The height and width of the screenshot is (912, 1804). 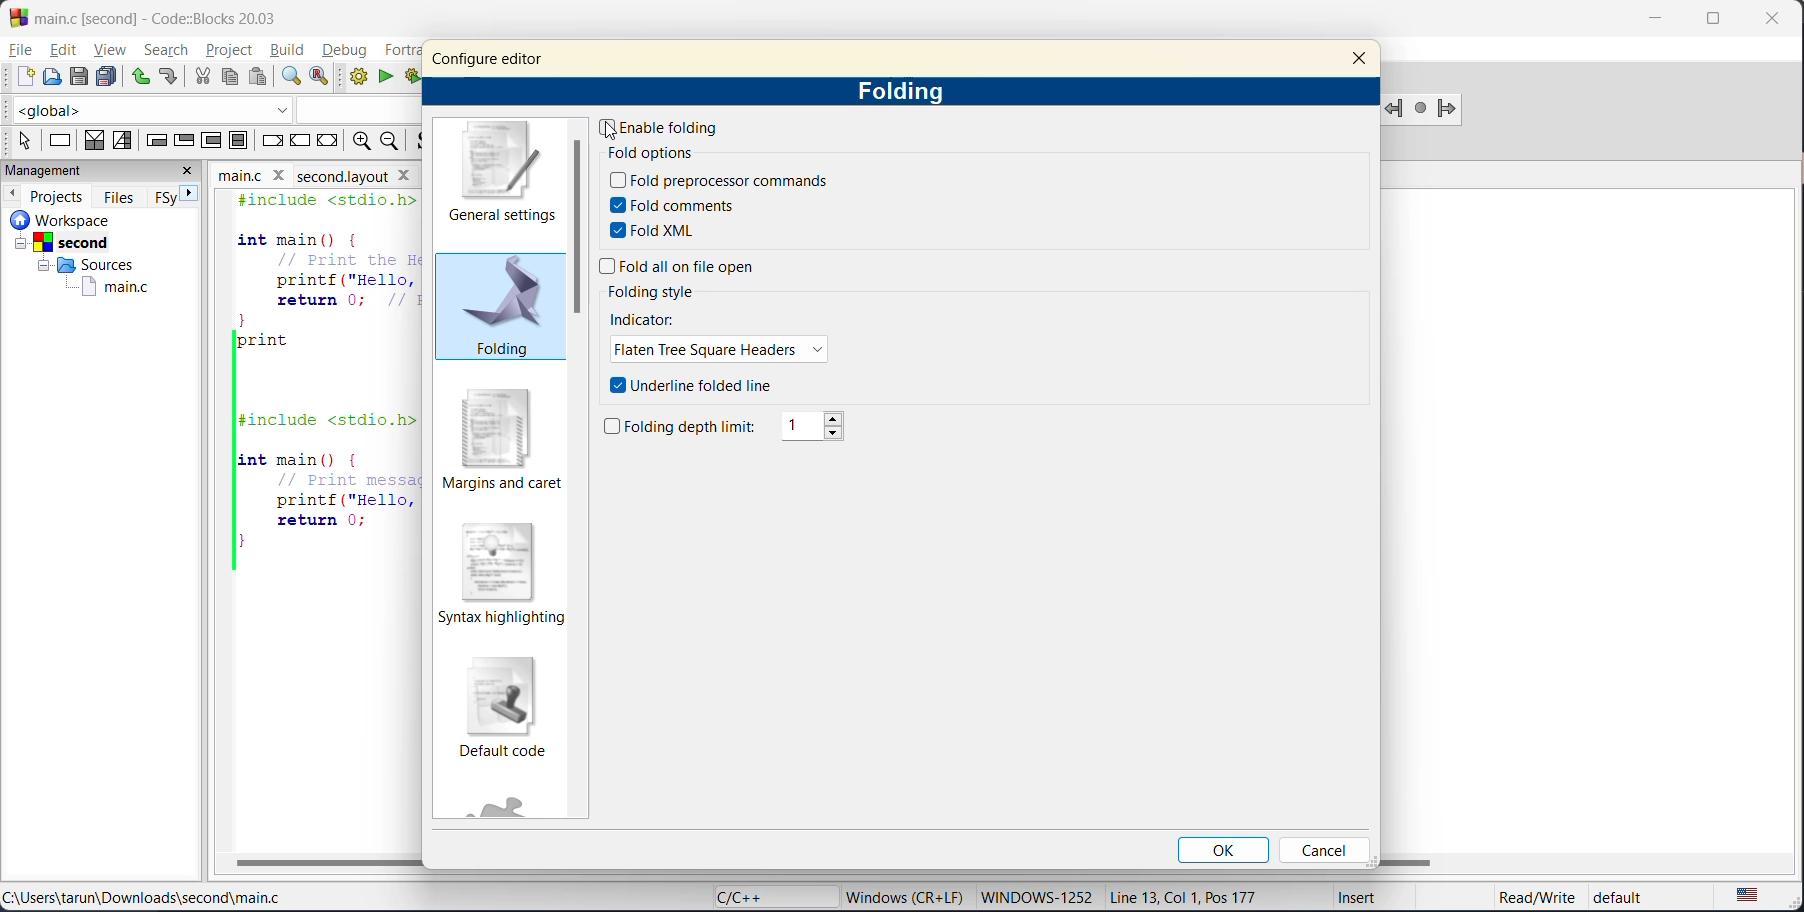 I want to click on fold all on file open, so click(x=683, y=268).